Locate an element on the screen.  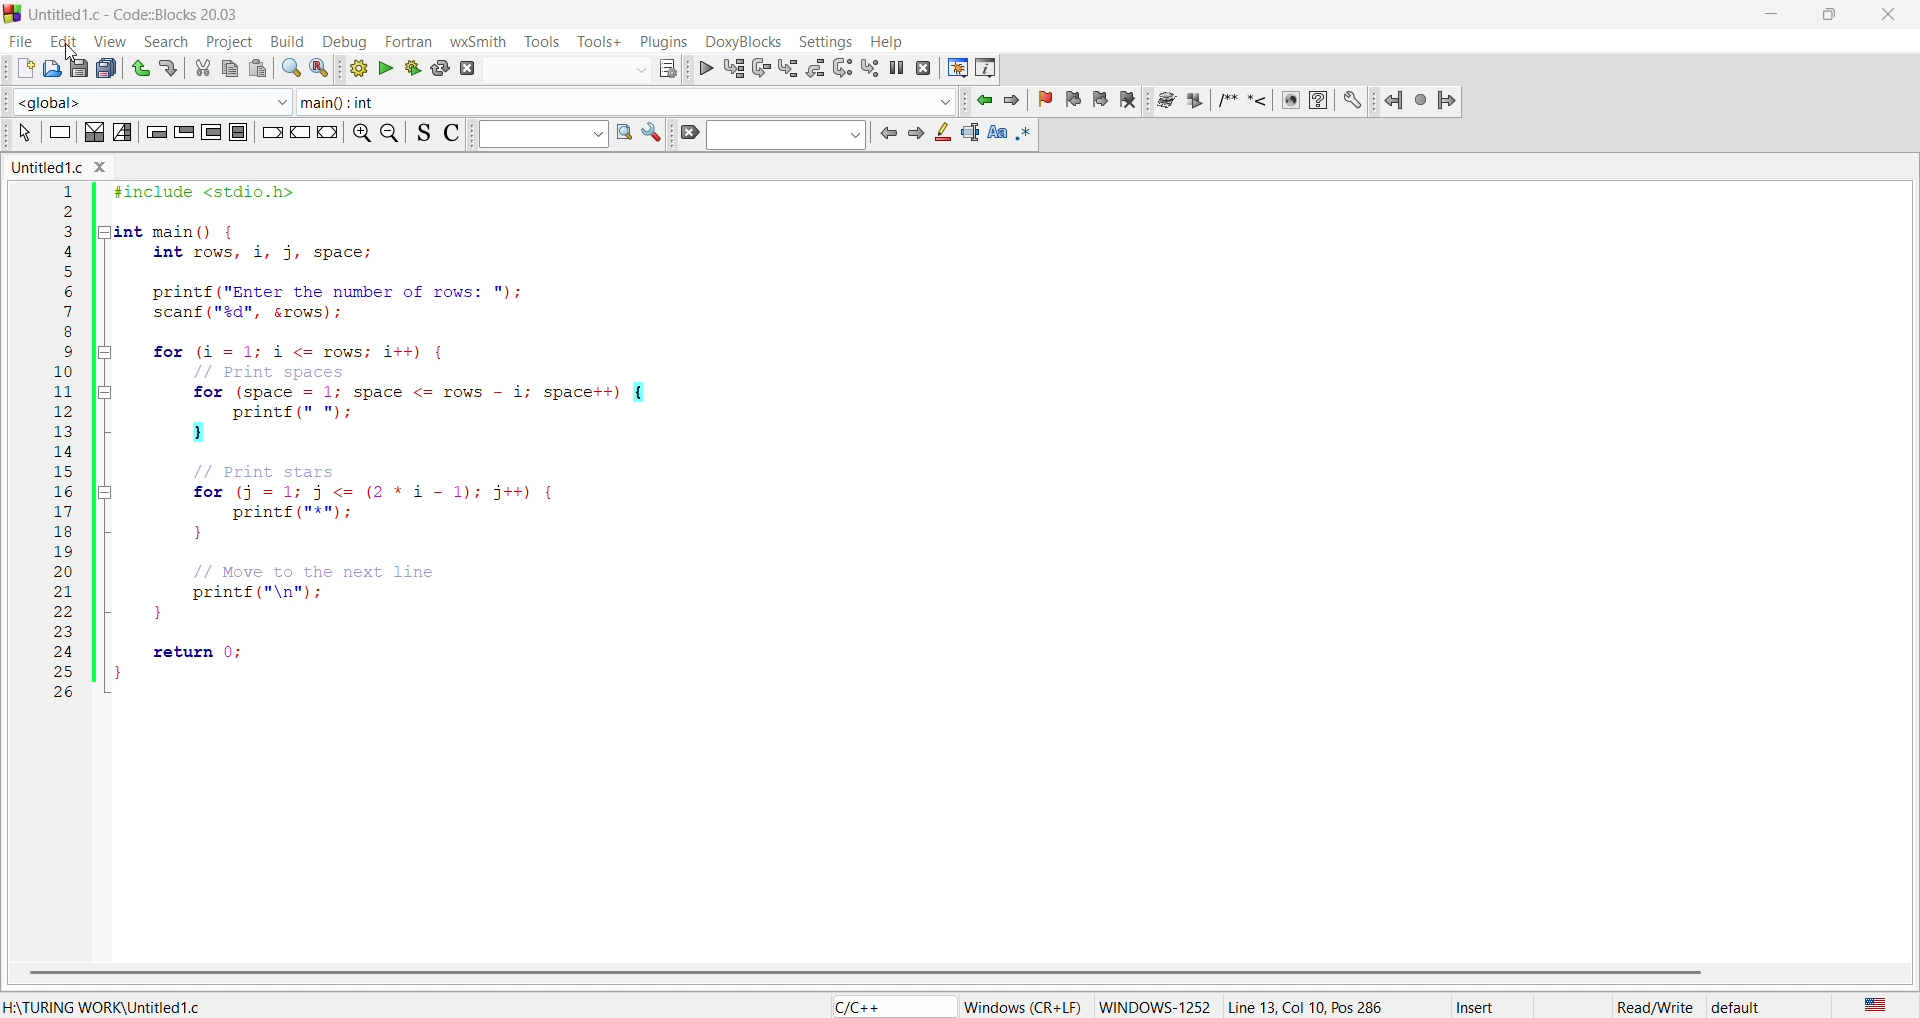
next bookmark is located at coordinates (1099, 102).